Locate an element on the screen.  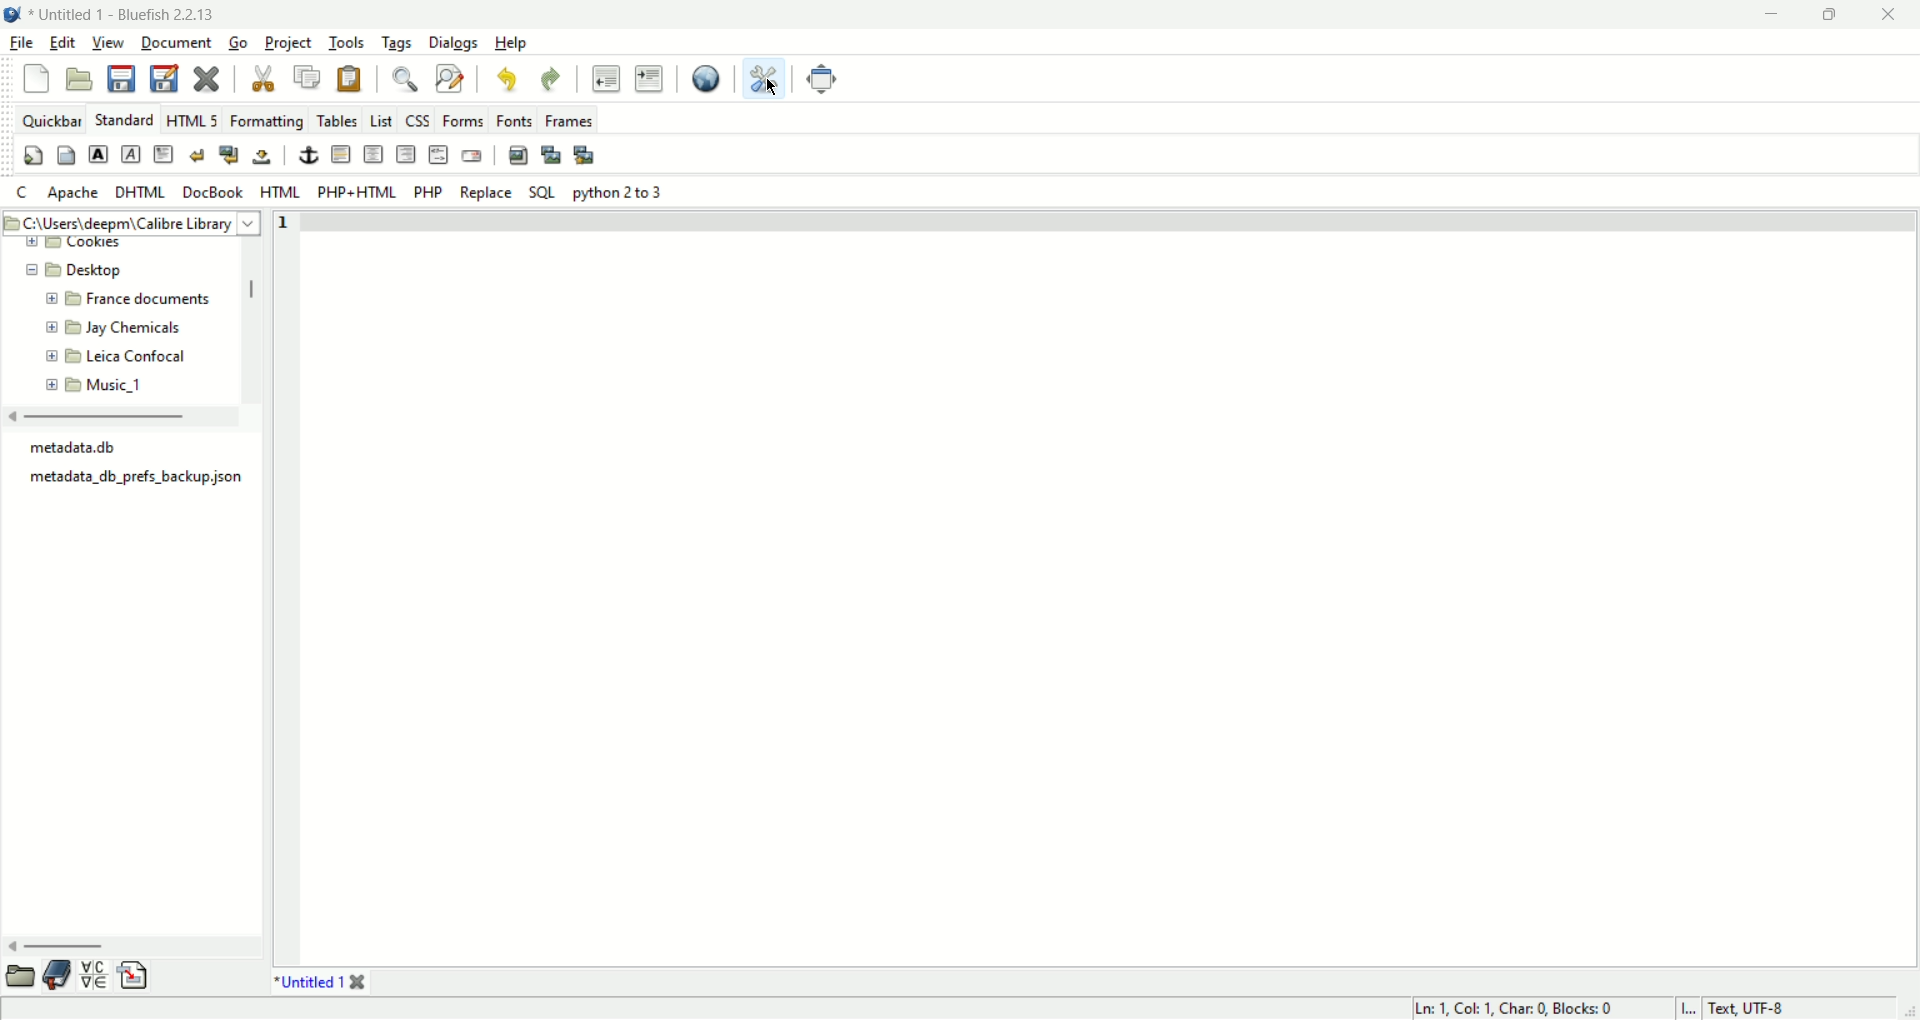
) France documents is located at coordinates (149, 300).